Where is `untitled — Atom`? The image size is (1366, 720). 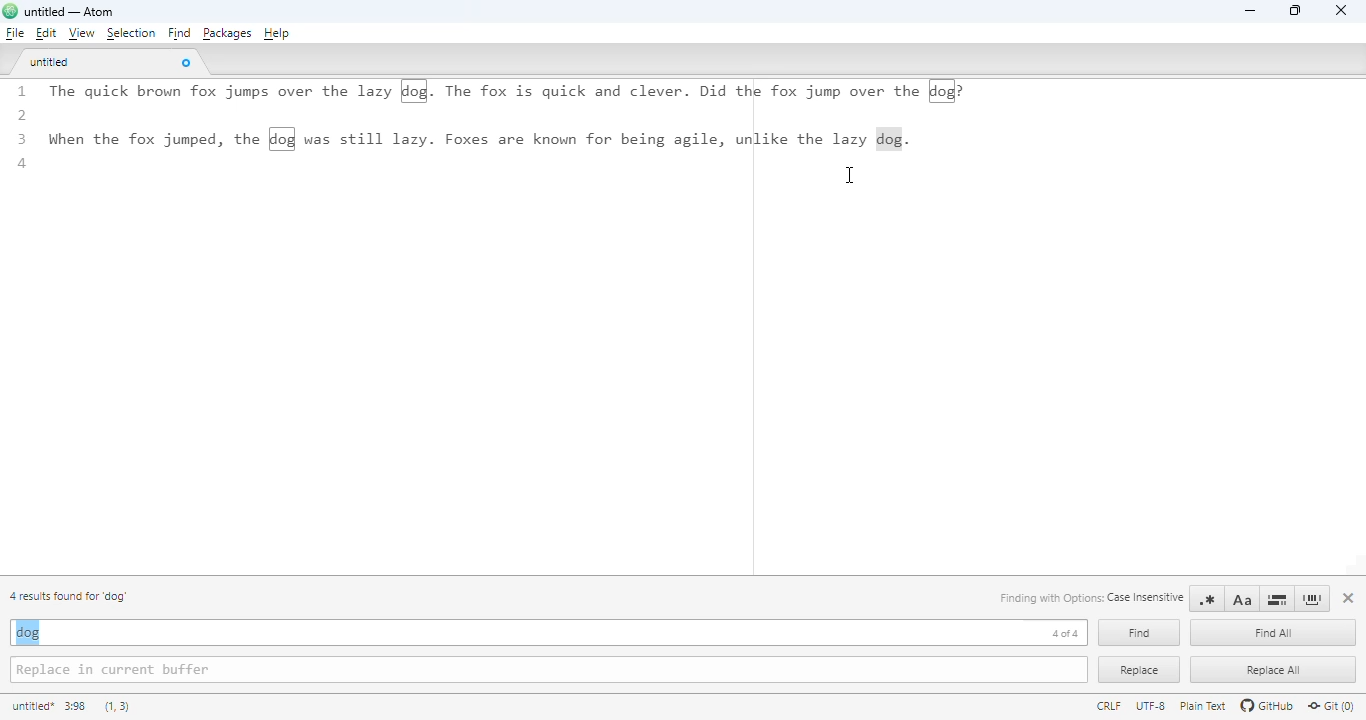
untitled — Atom is located at coordinates (76, 12).